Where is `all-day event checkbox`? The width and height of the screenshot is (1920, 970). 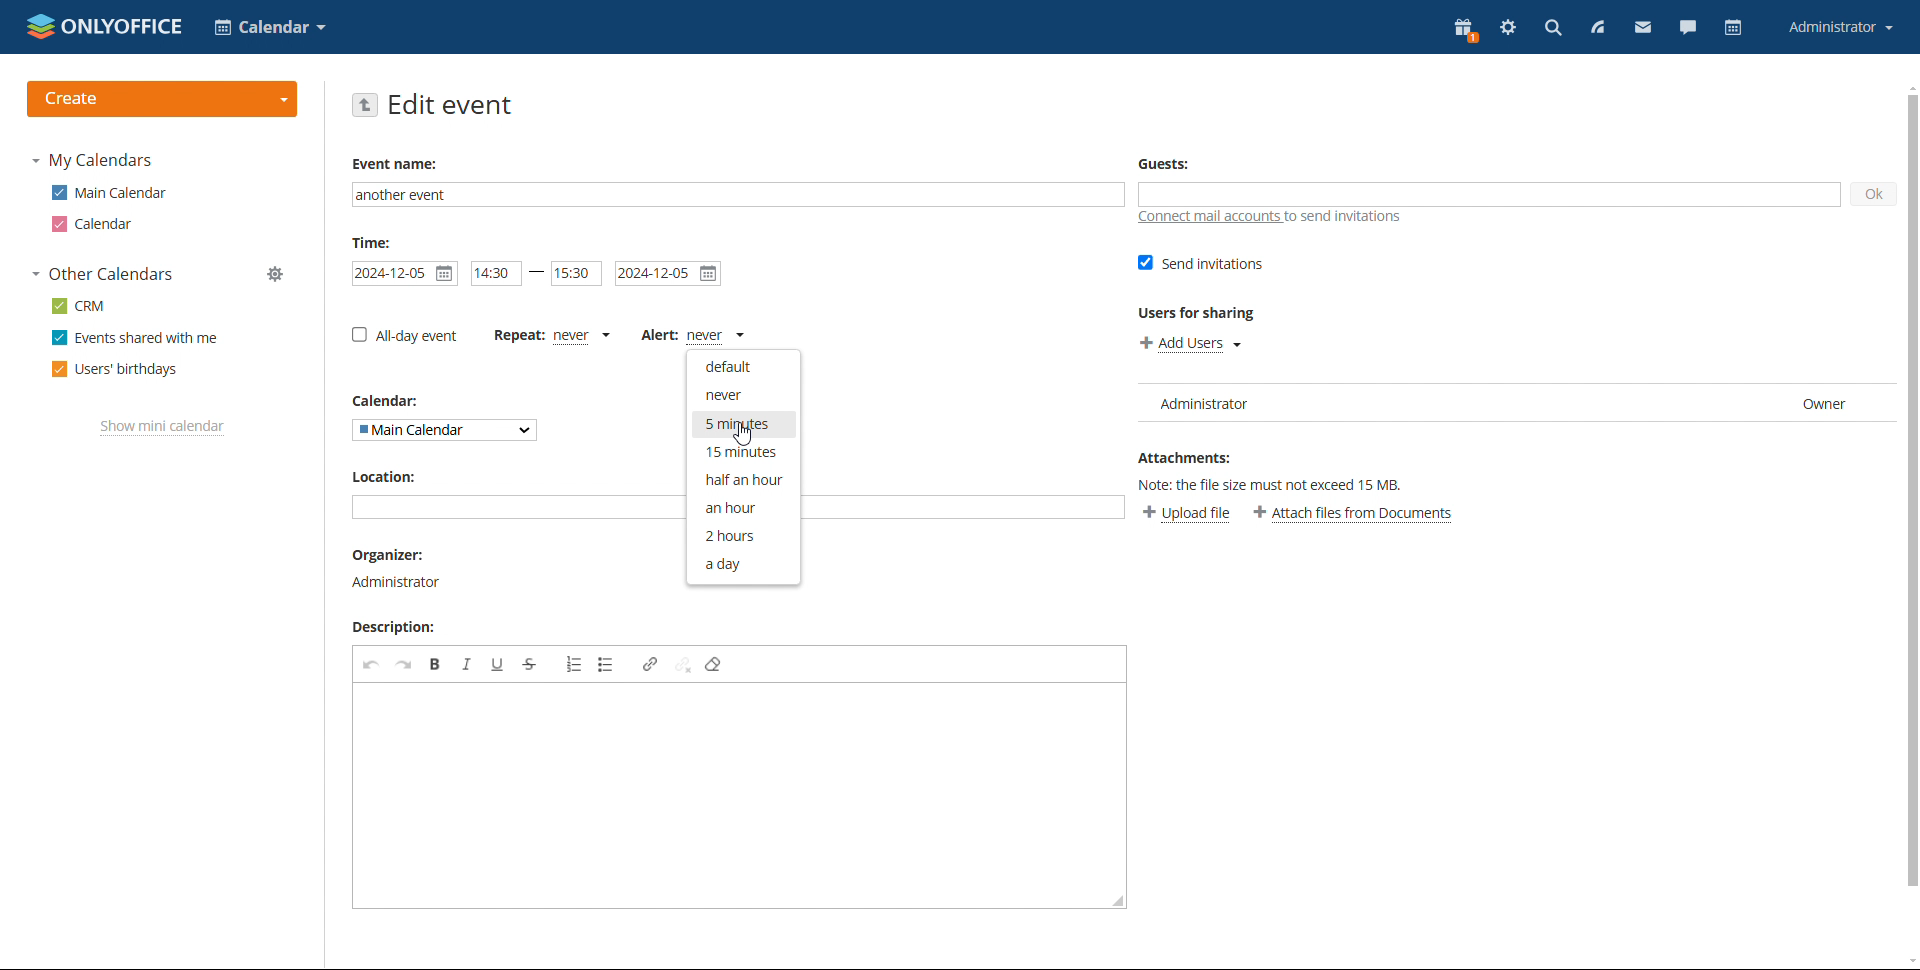 all-day event checkbox is located at coordinates (405, 335).